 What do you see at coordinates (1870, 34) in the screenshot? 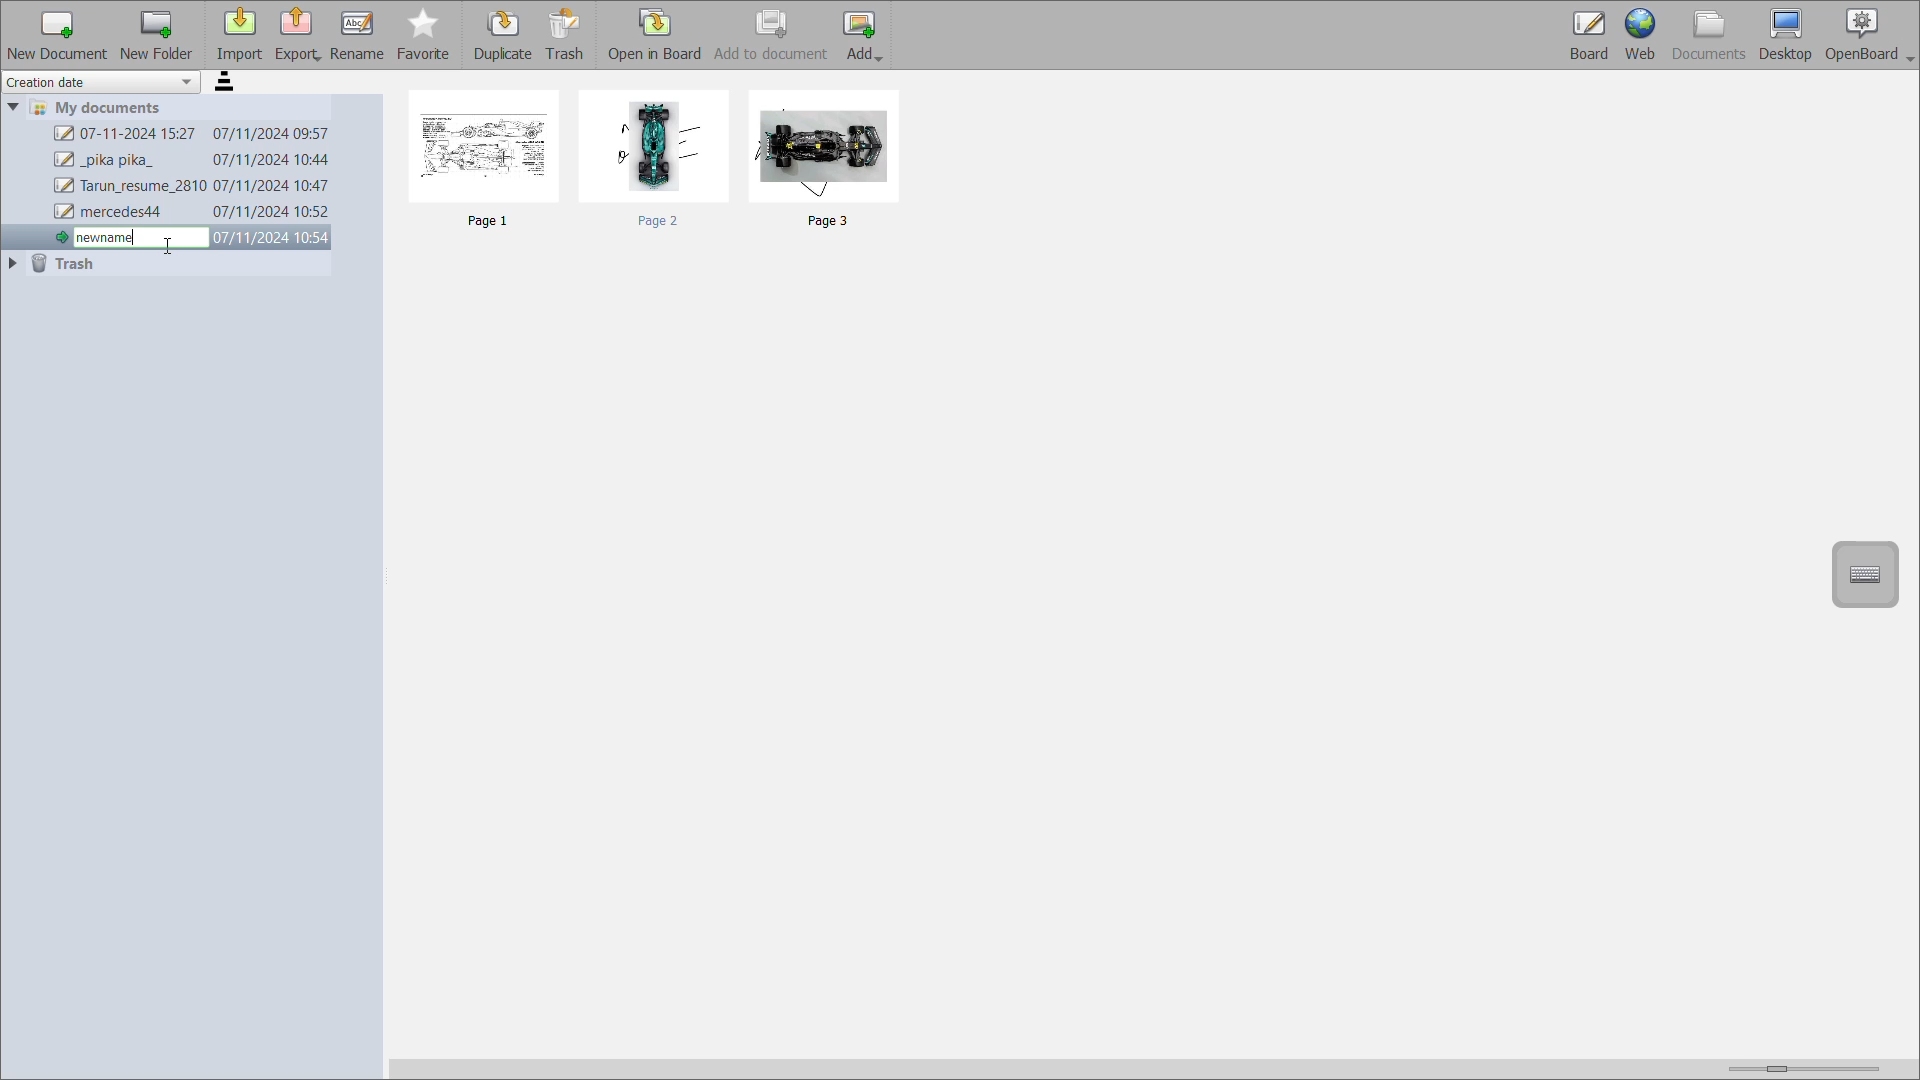
I see `openboard` at bounding box center [1870, 34].